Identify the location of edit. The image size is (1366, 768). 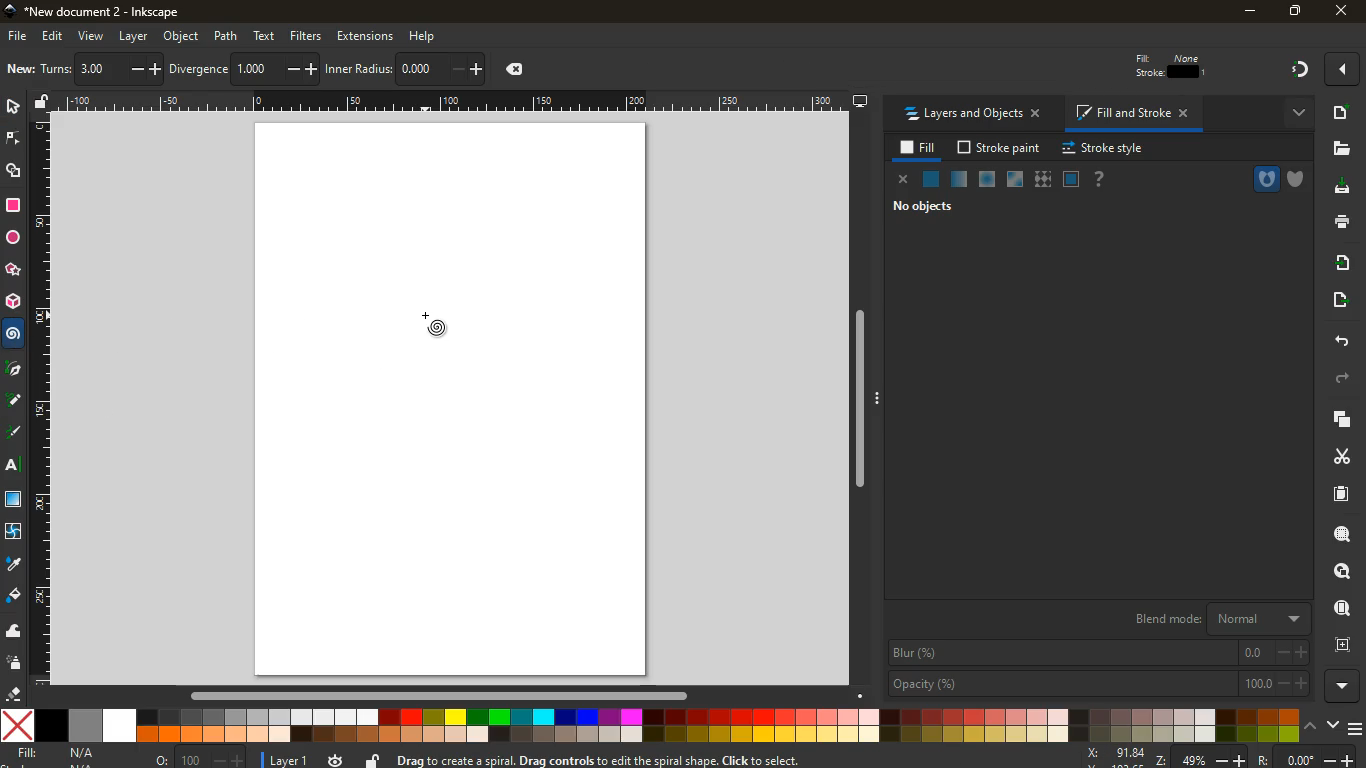
(1145, 69).